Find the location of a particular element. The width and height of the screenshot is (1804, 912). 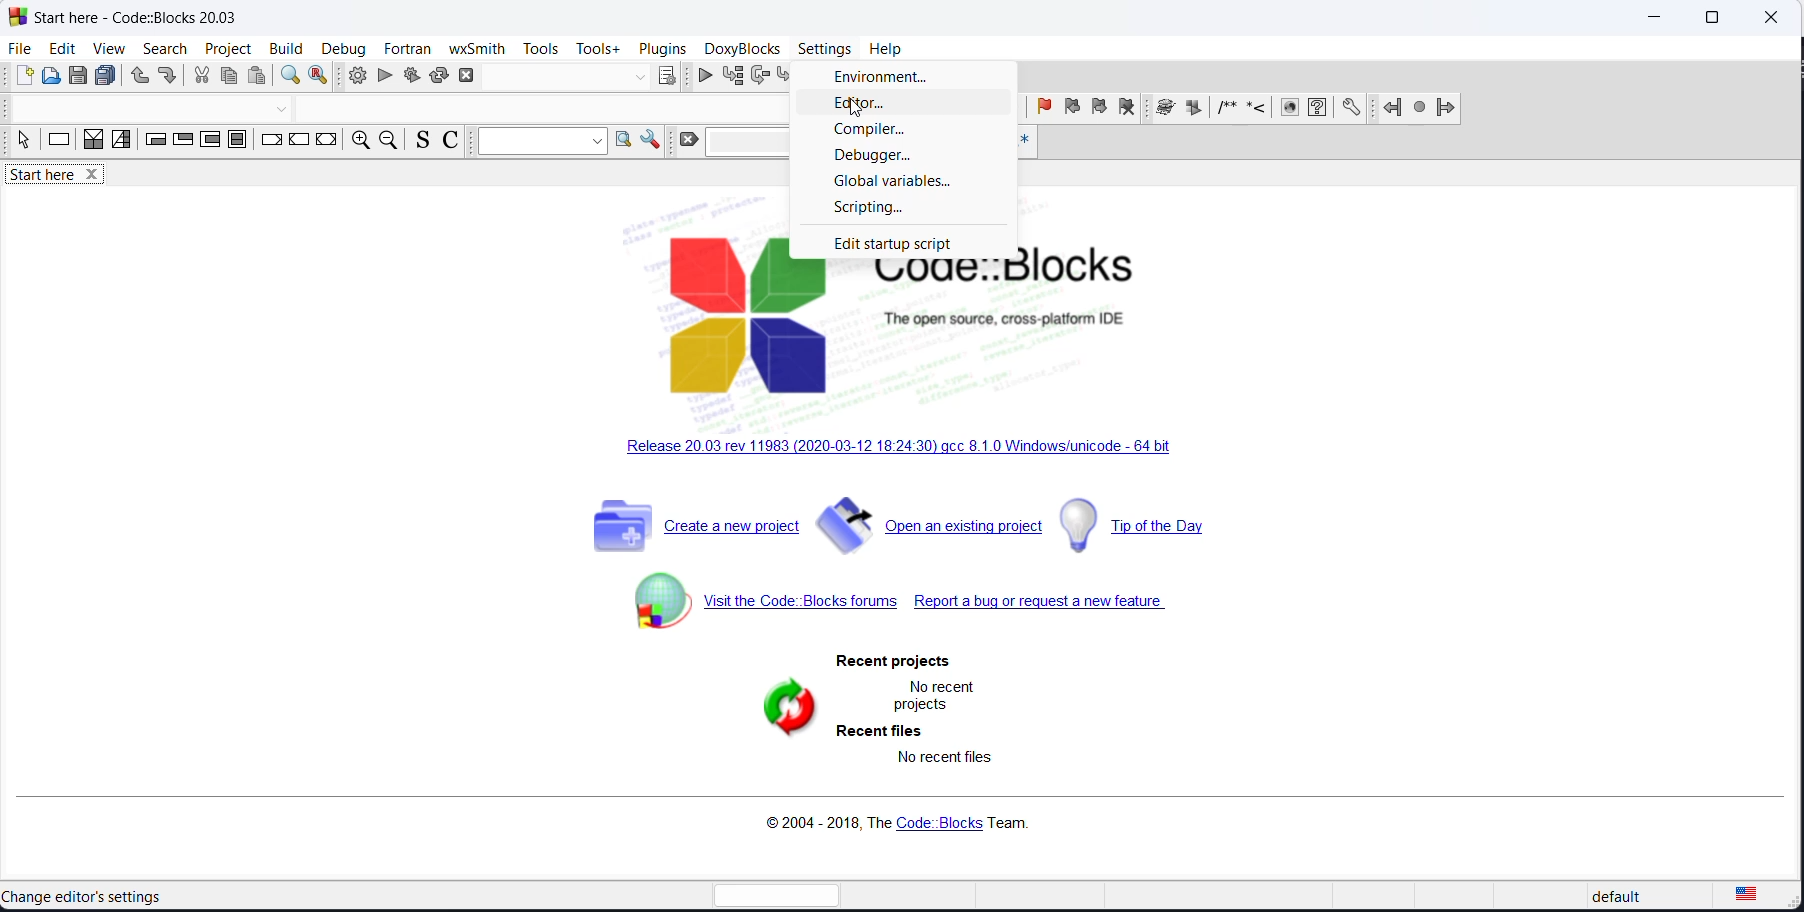

icon is located at coordinates (1286, 110).